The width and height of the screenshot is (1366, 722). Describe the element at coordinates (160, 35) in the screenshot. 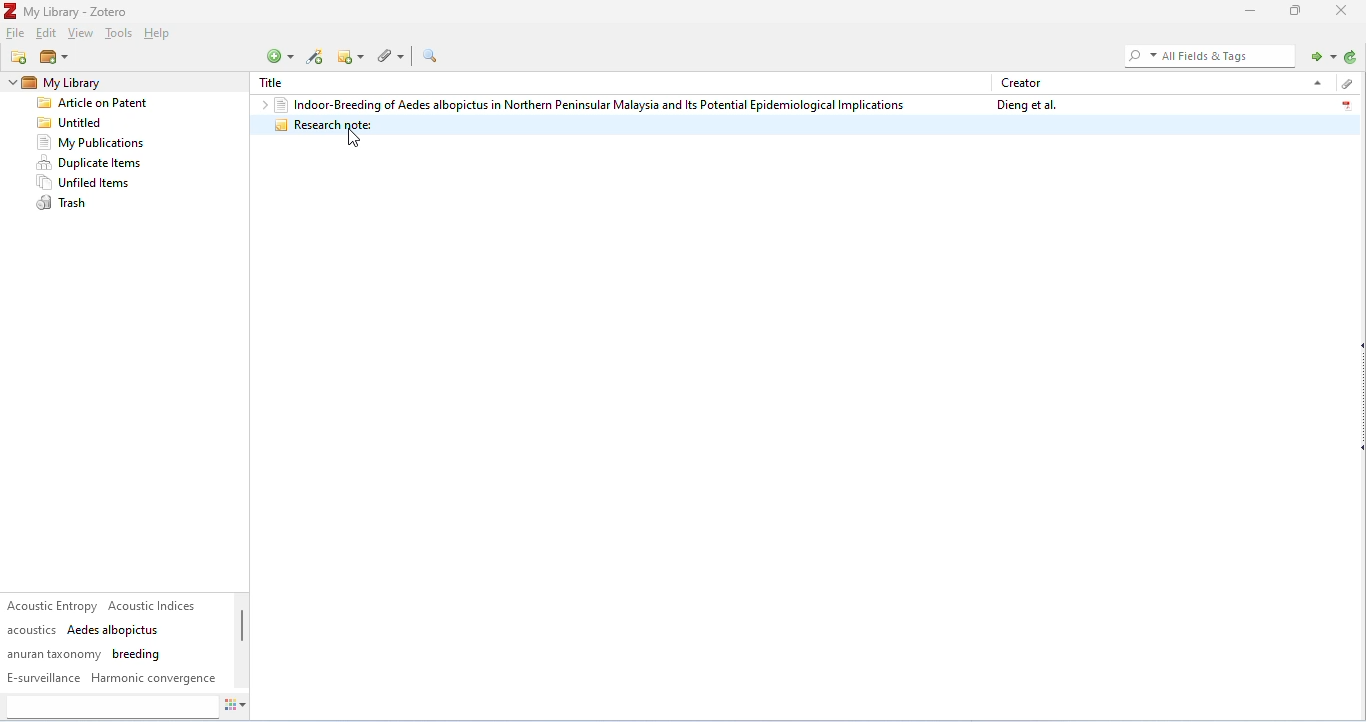

I see `help` at that location.